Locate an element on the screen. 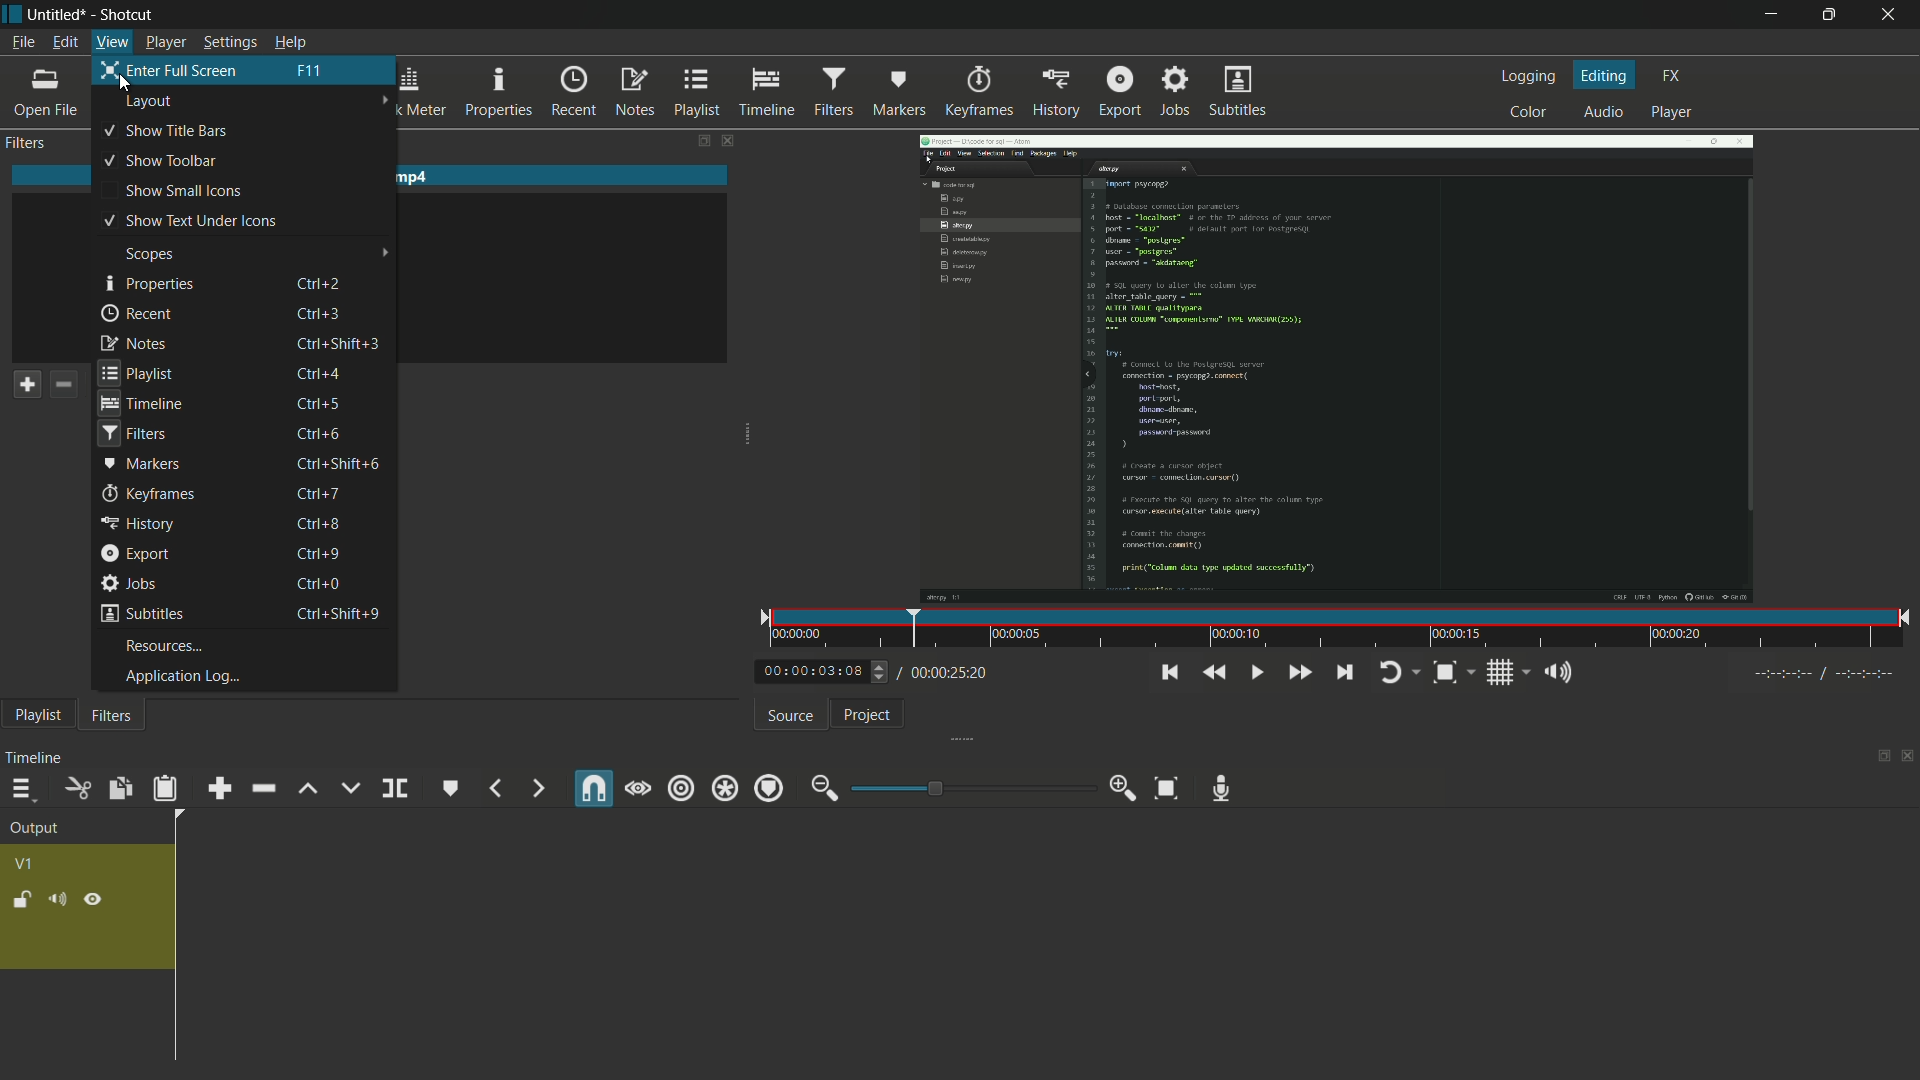 This screenshot has width=1920, height=1080. Ctrl +Shift+6 is located at coordinates (342, 463).